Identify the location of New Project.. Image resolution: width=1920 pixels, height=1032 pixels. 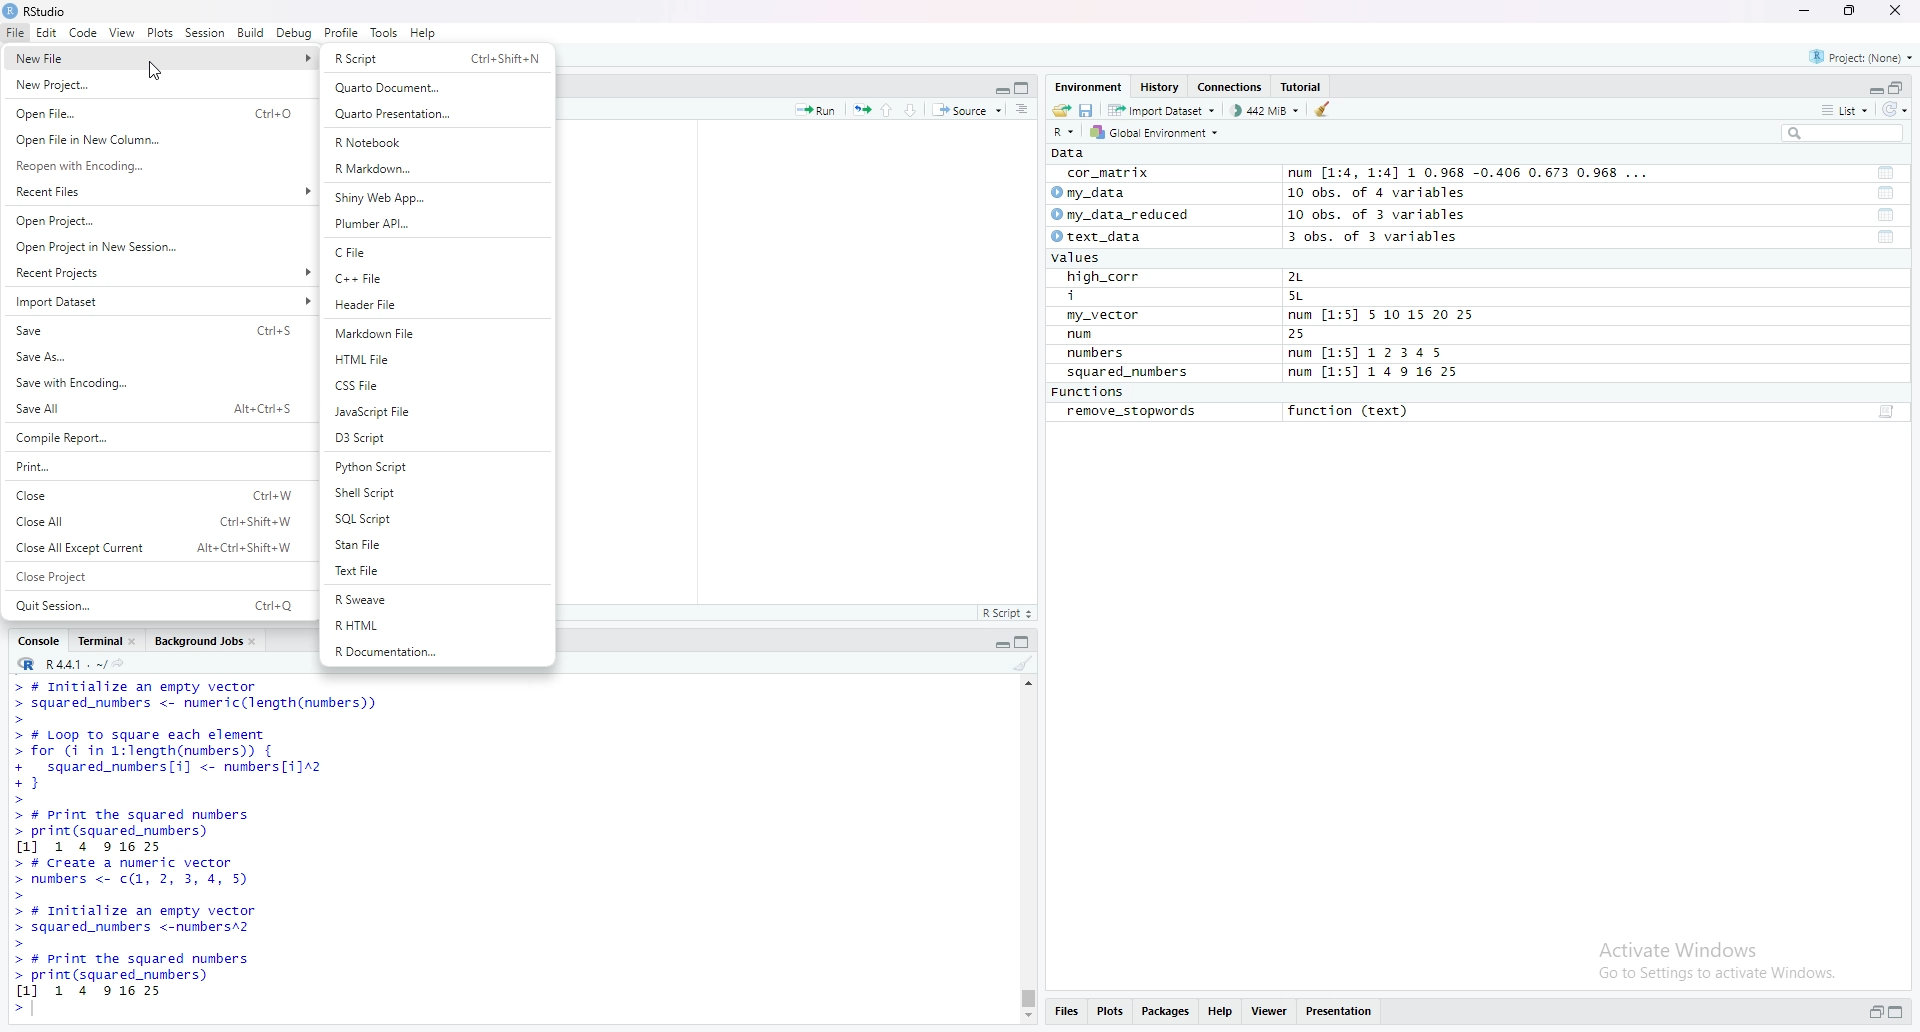
(135, 86).